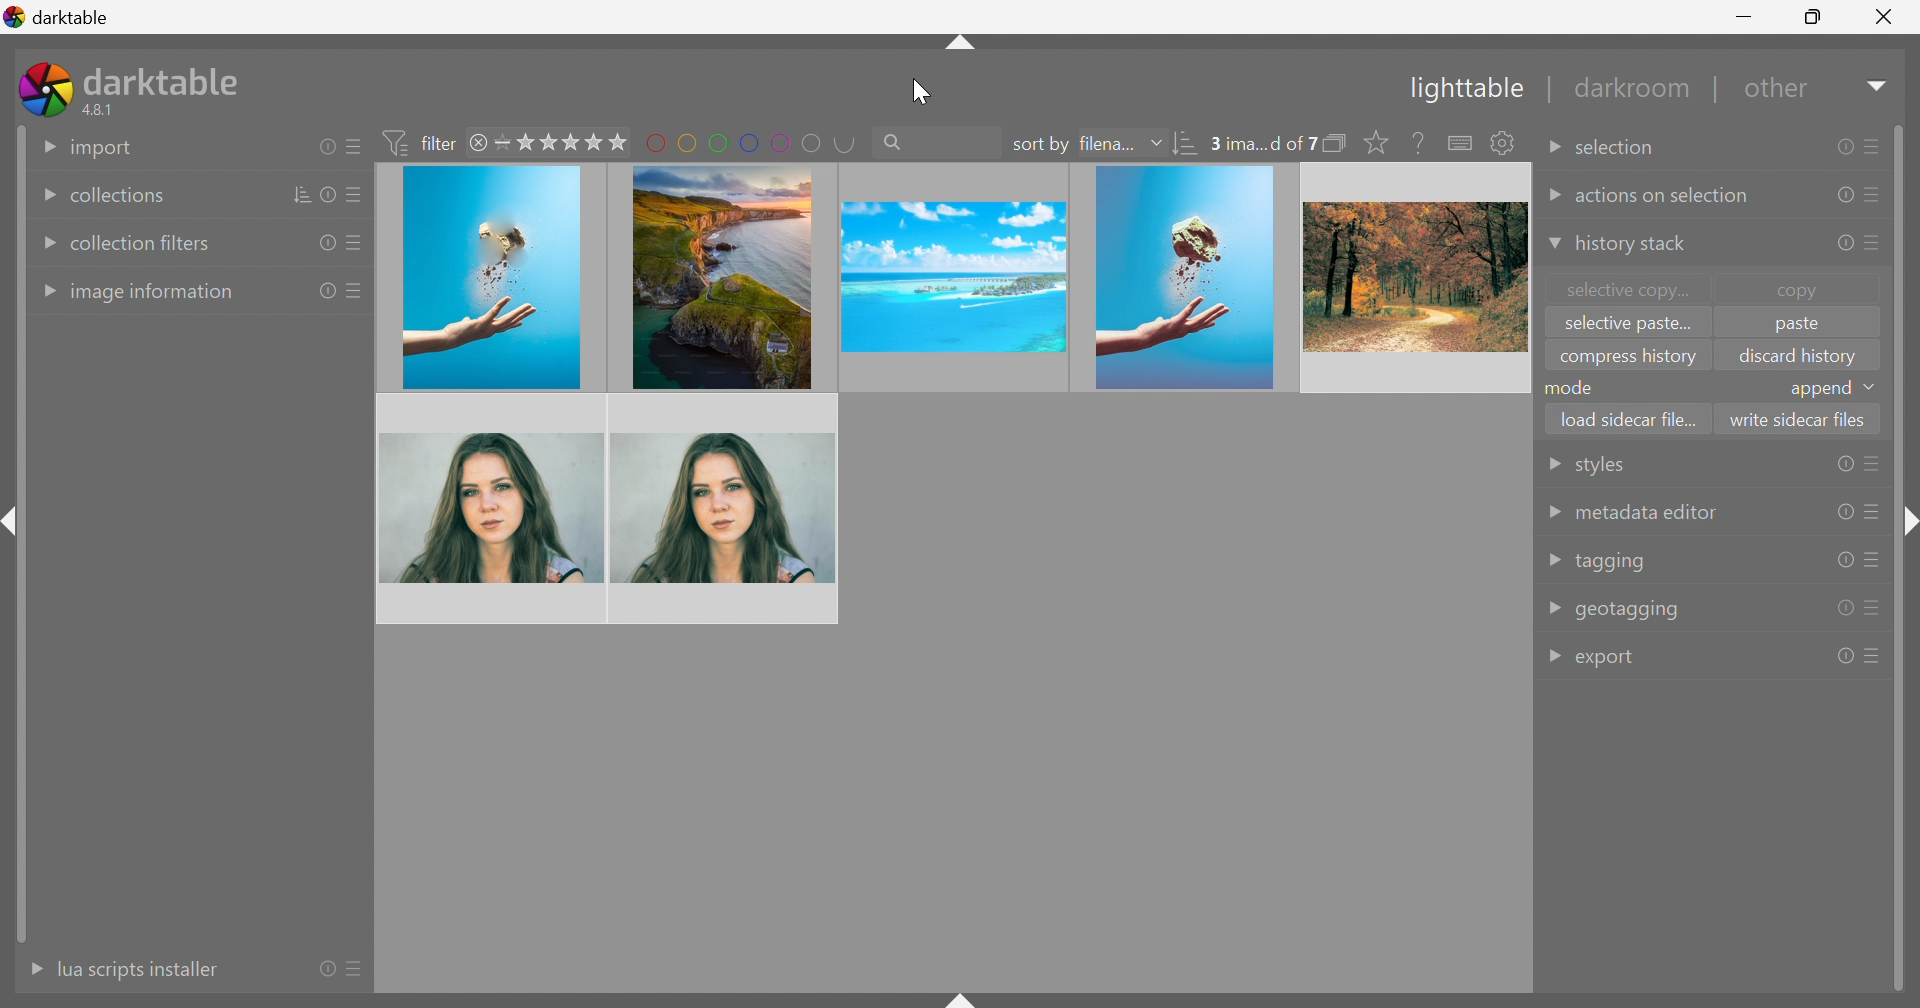 The width and height of the screenshot is (1920, 1008). What do you see at coordinates (1461, 91) in the screenshot?
I see `Lighttable` at bounding box center [1461, 91].